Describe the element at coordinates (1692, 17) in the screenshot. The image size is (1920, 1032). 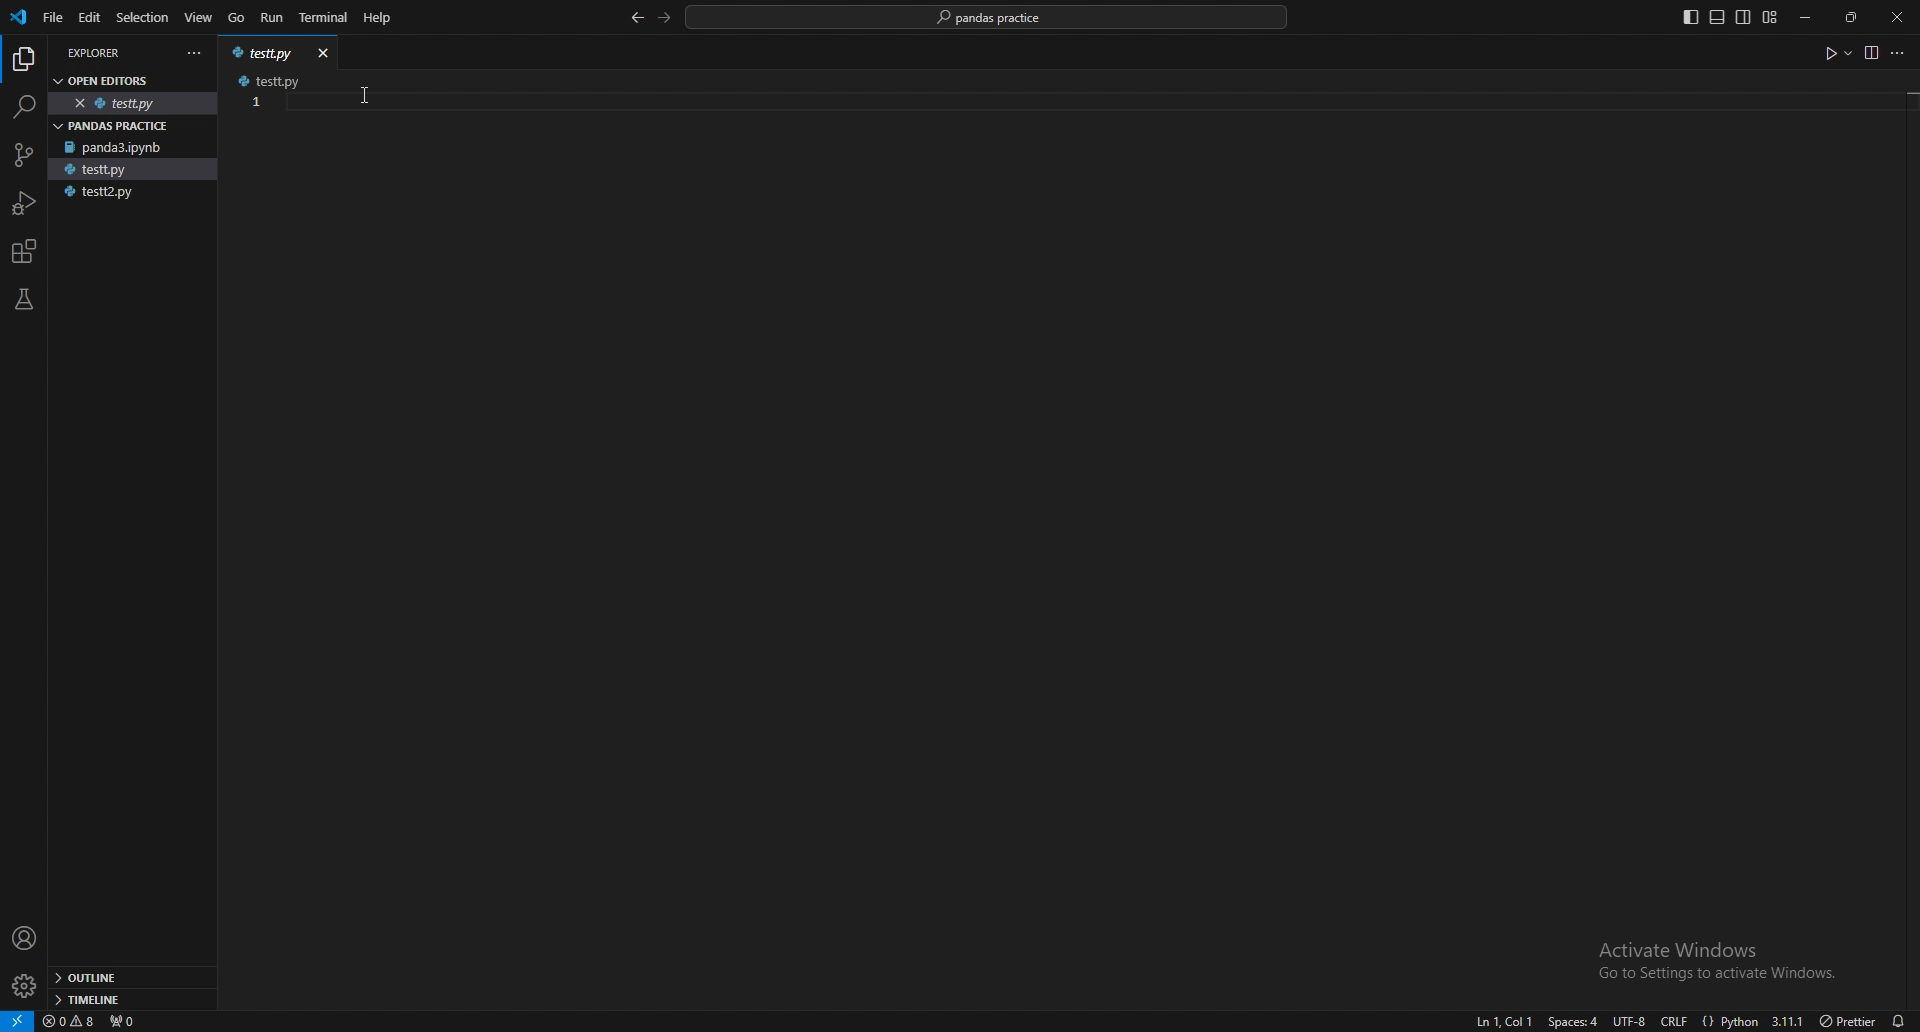
I see `toggle primary side bar` at that location.